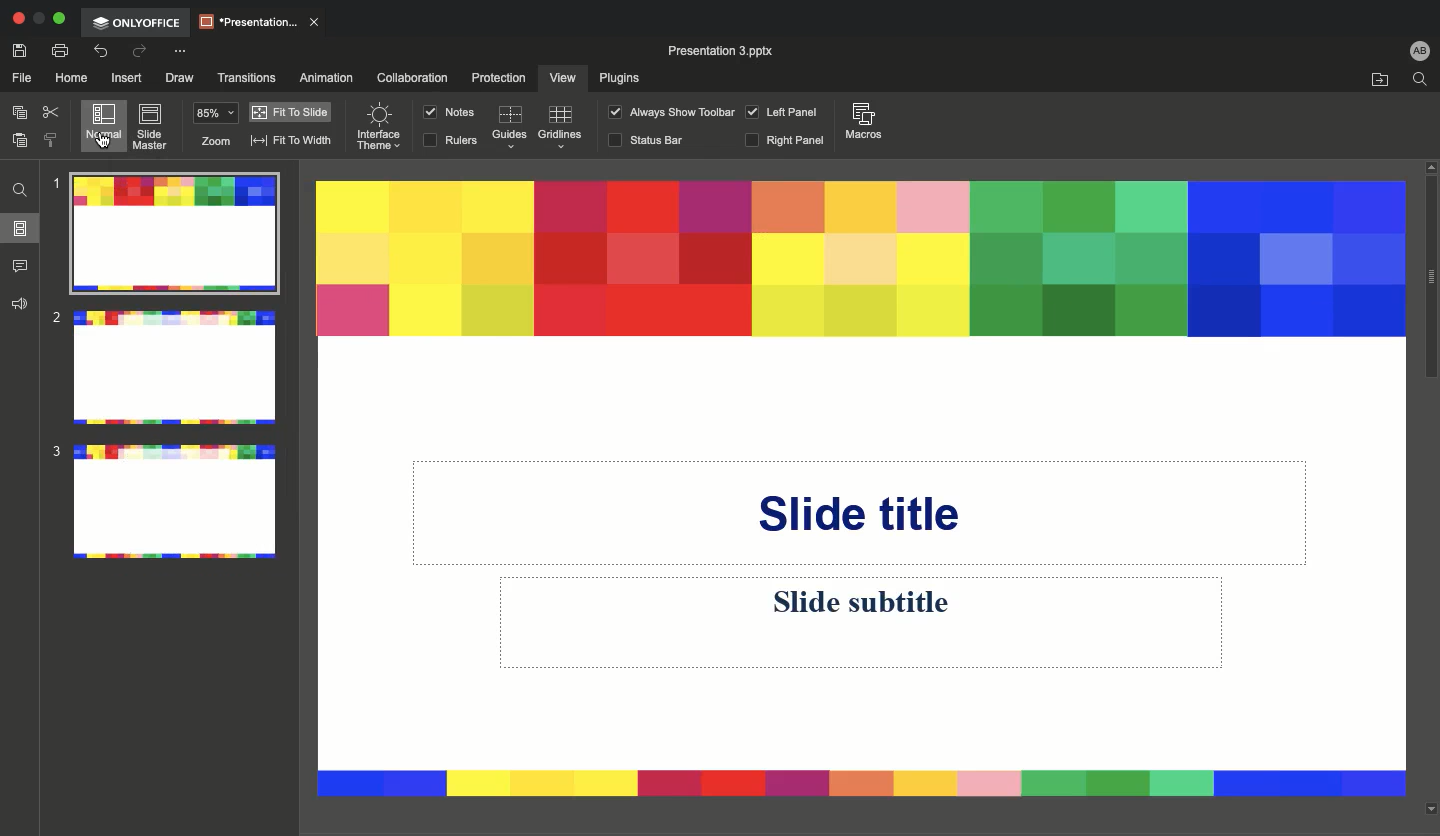  I want to click on Plugins, so click(624, 81).